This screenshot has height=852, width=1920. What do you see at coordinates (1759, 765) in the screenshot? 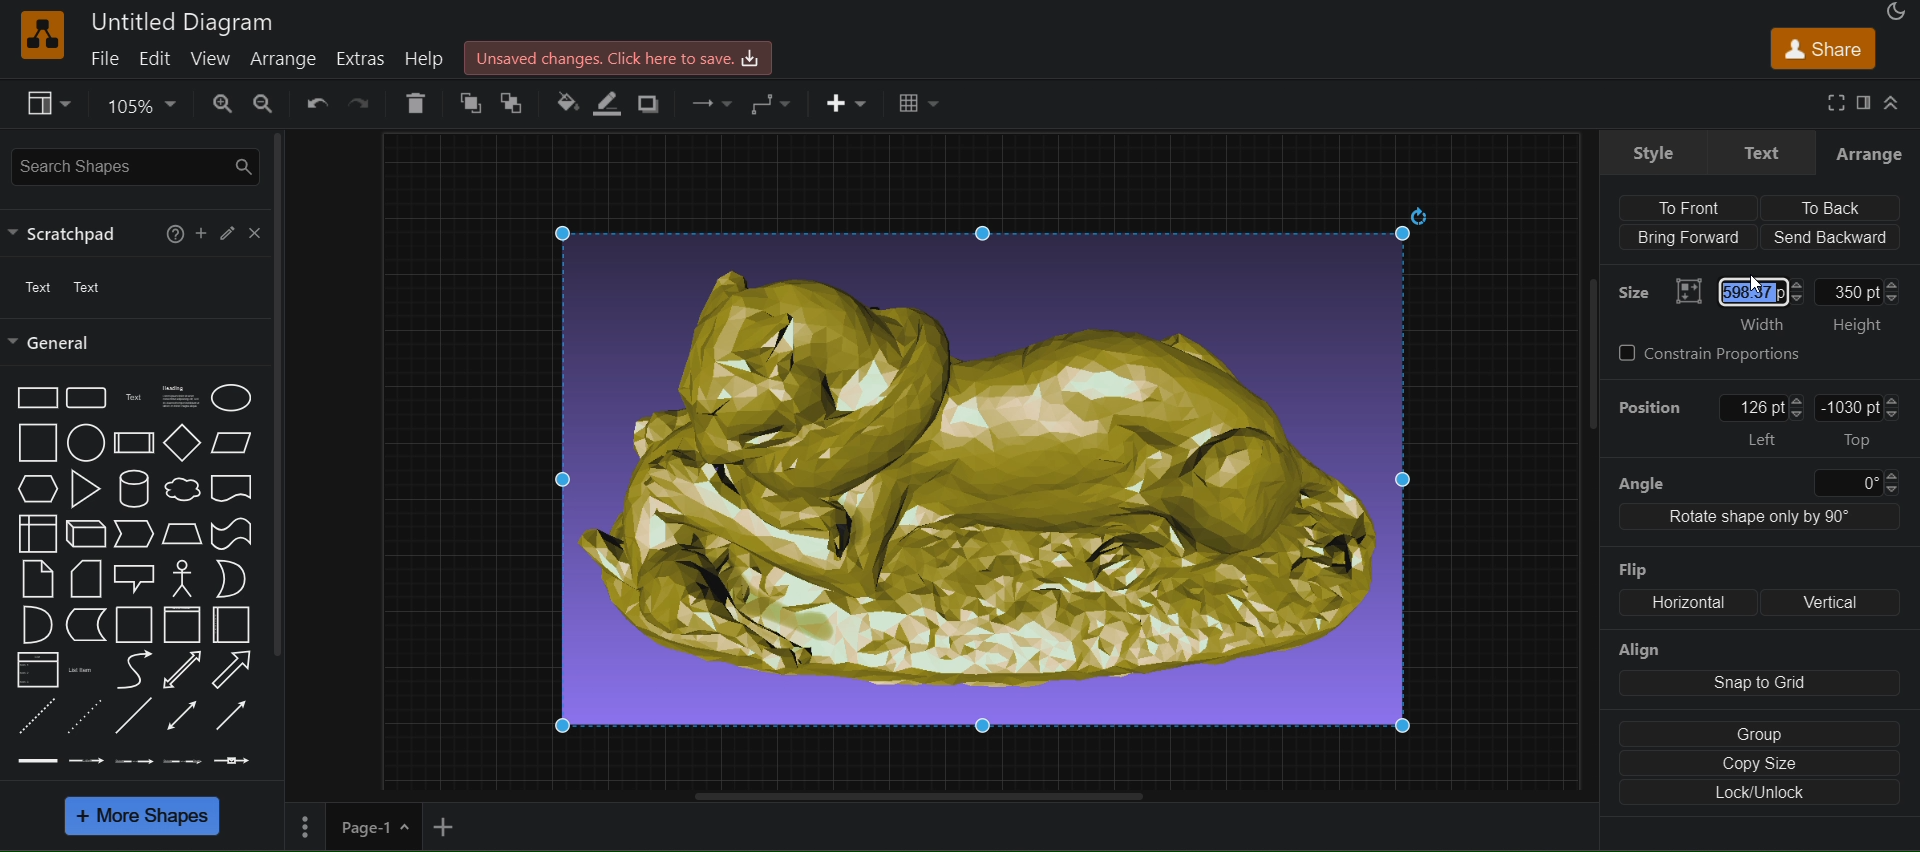
I see `copy size` at bounding box center [1759, 765].